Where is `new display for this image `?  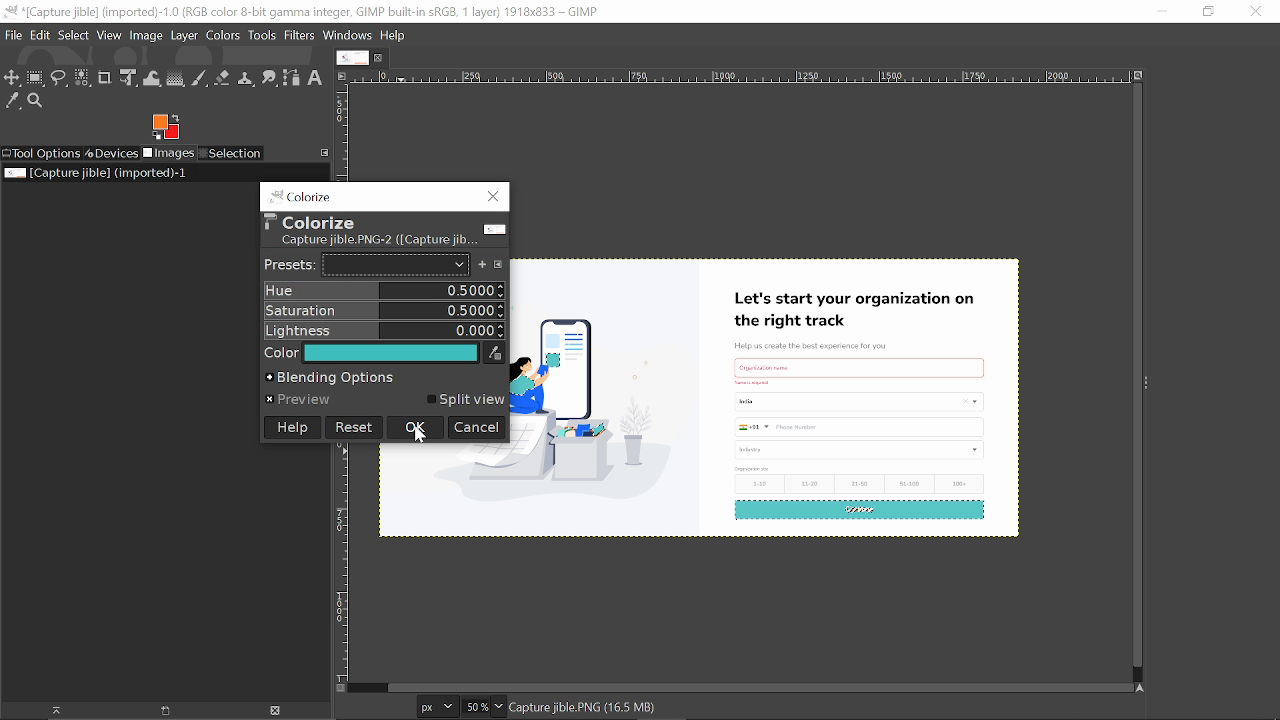
new display for this image  is located at coordinates (163, 711).